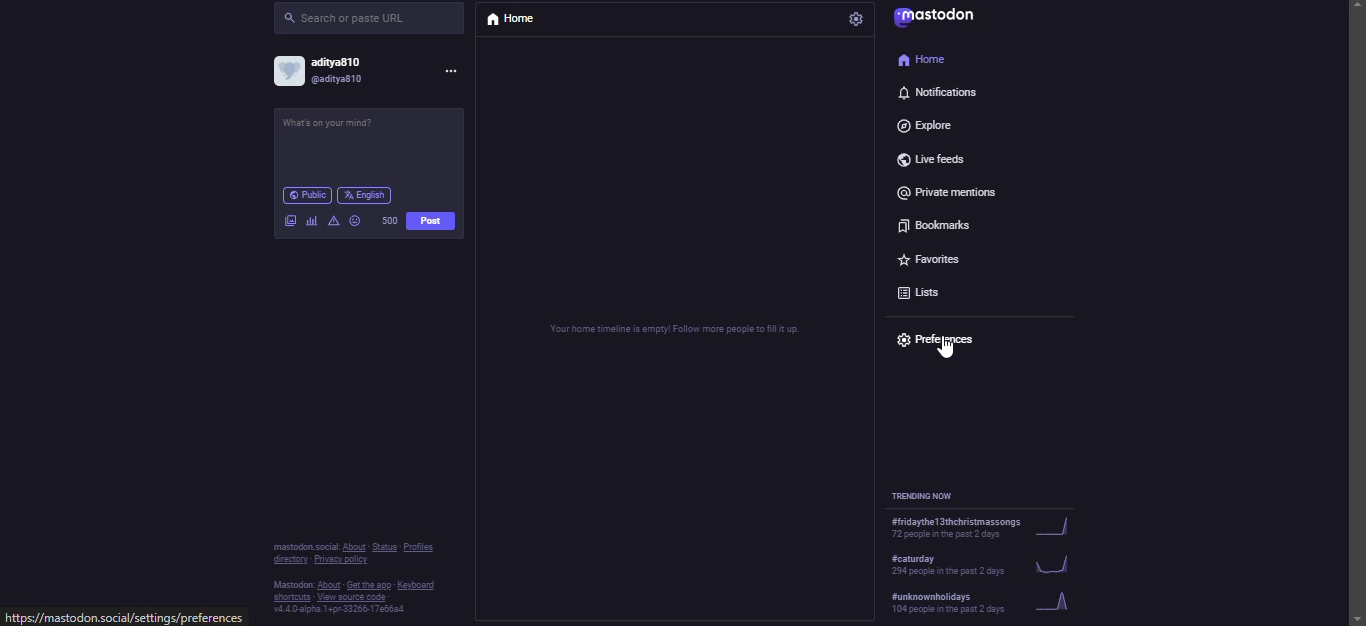 The height and width of the screenshot is (626, 1366). What do you see at coordinates (932, 123) in the screenshot?
I see `explore` at bounding box center [932, 123].